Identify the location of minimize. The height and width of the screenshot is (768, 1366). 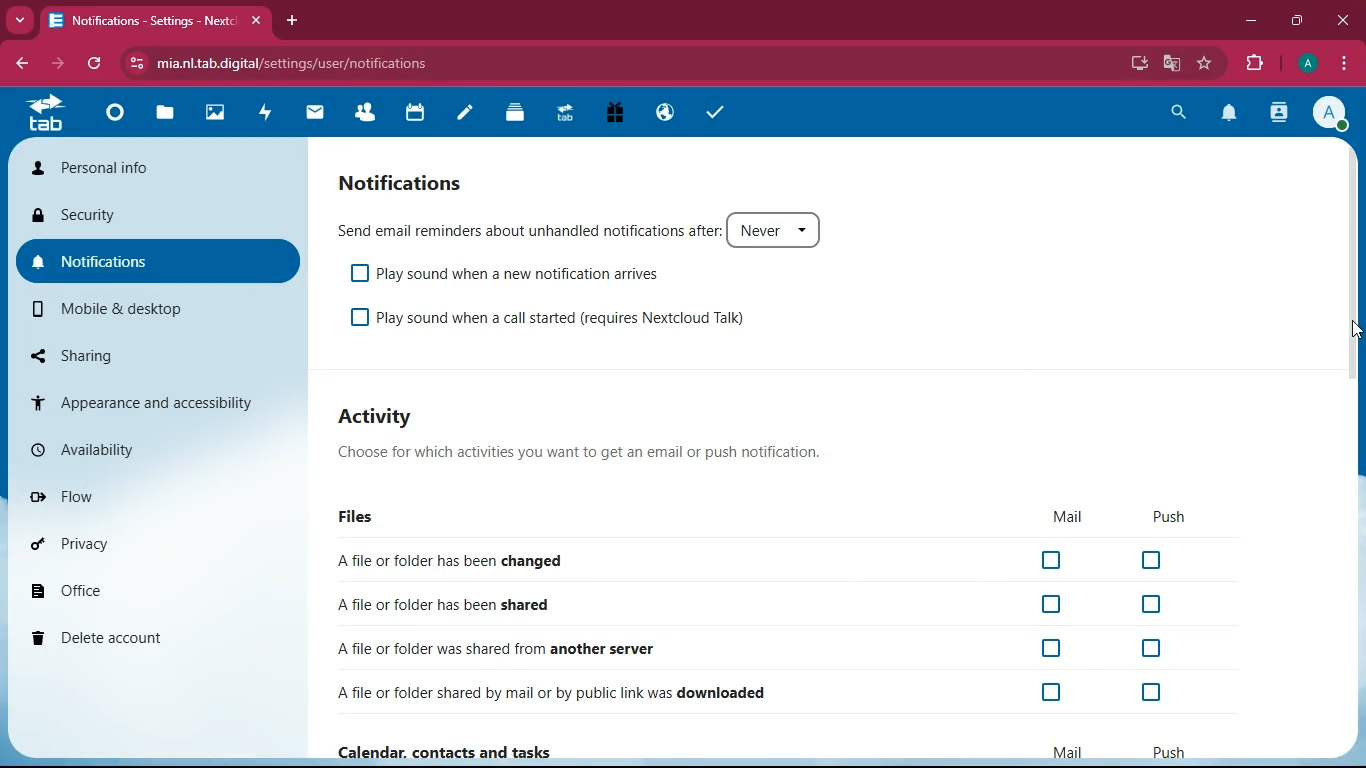
(1250, 19).